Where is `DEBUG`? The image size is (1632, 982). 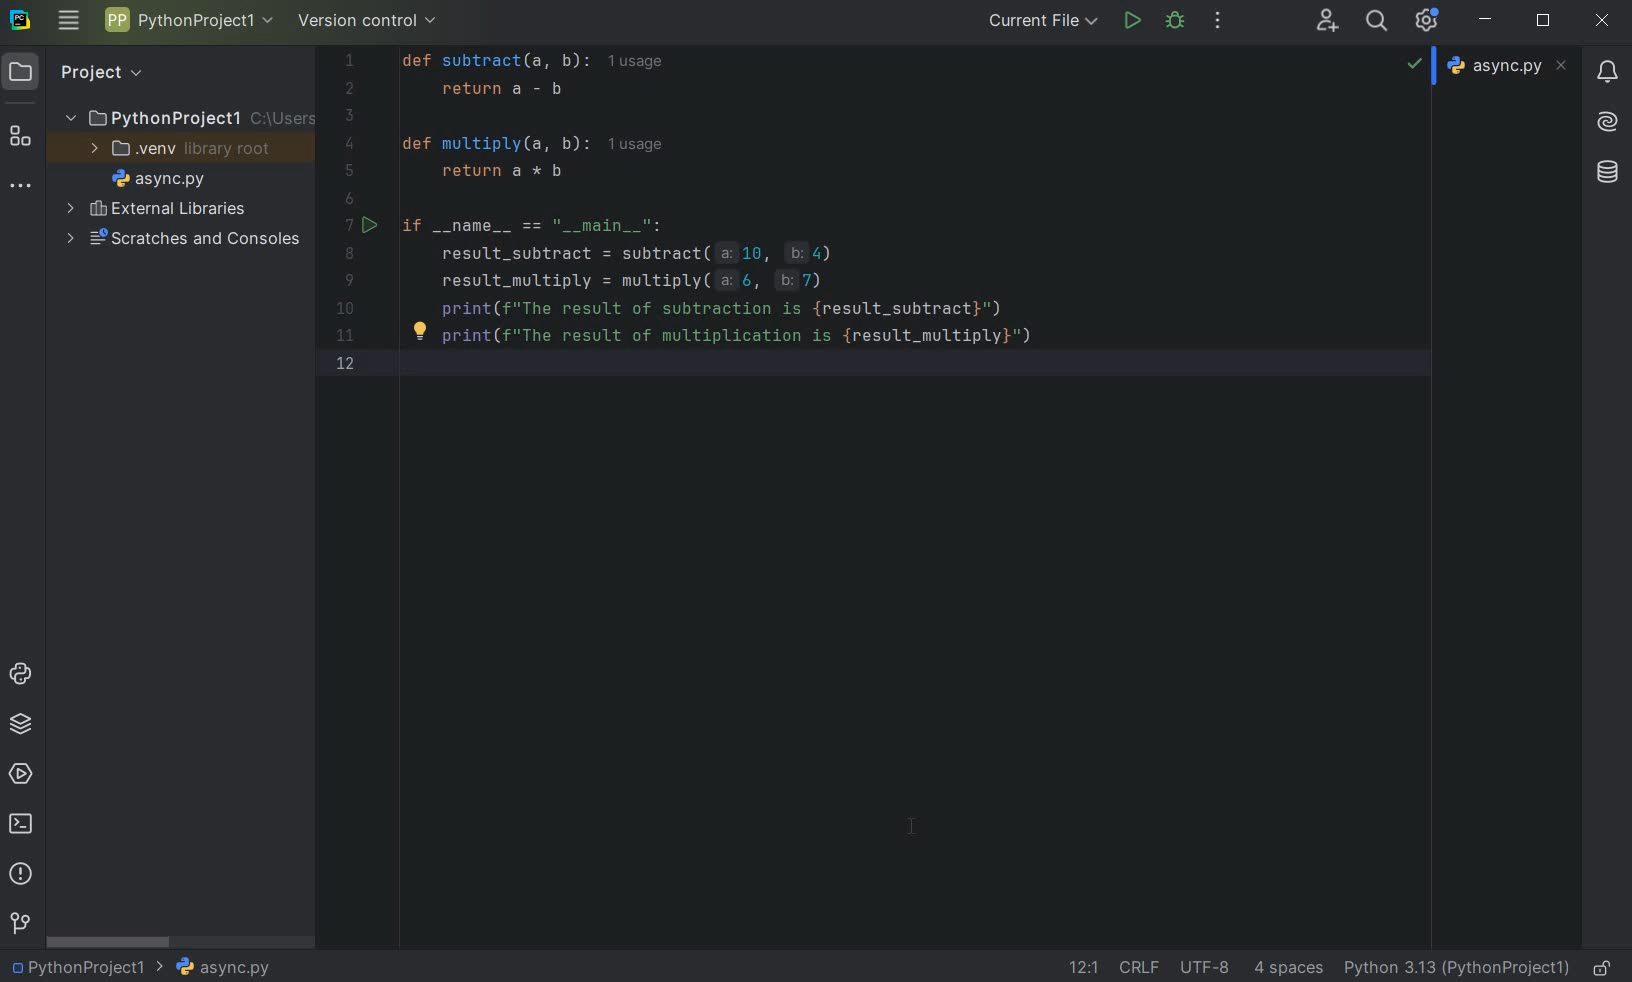
DEBUG is located at coordinates (1179, 24).